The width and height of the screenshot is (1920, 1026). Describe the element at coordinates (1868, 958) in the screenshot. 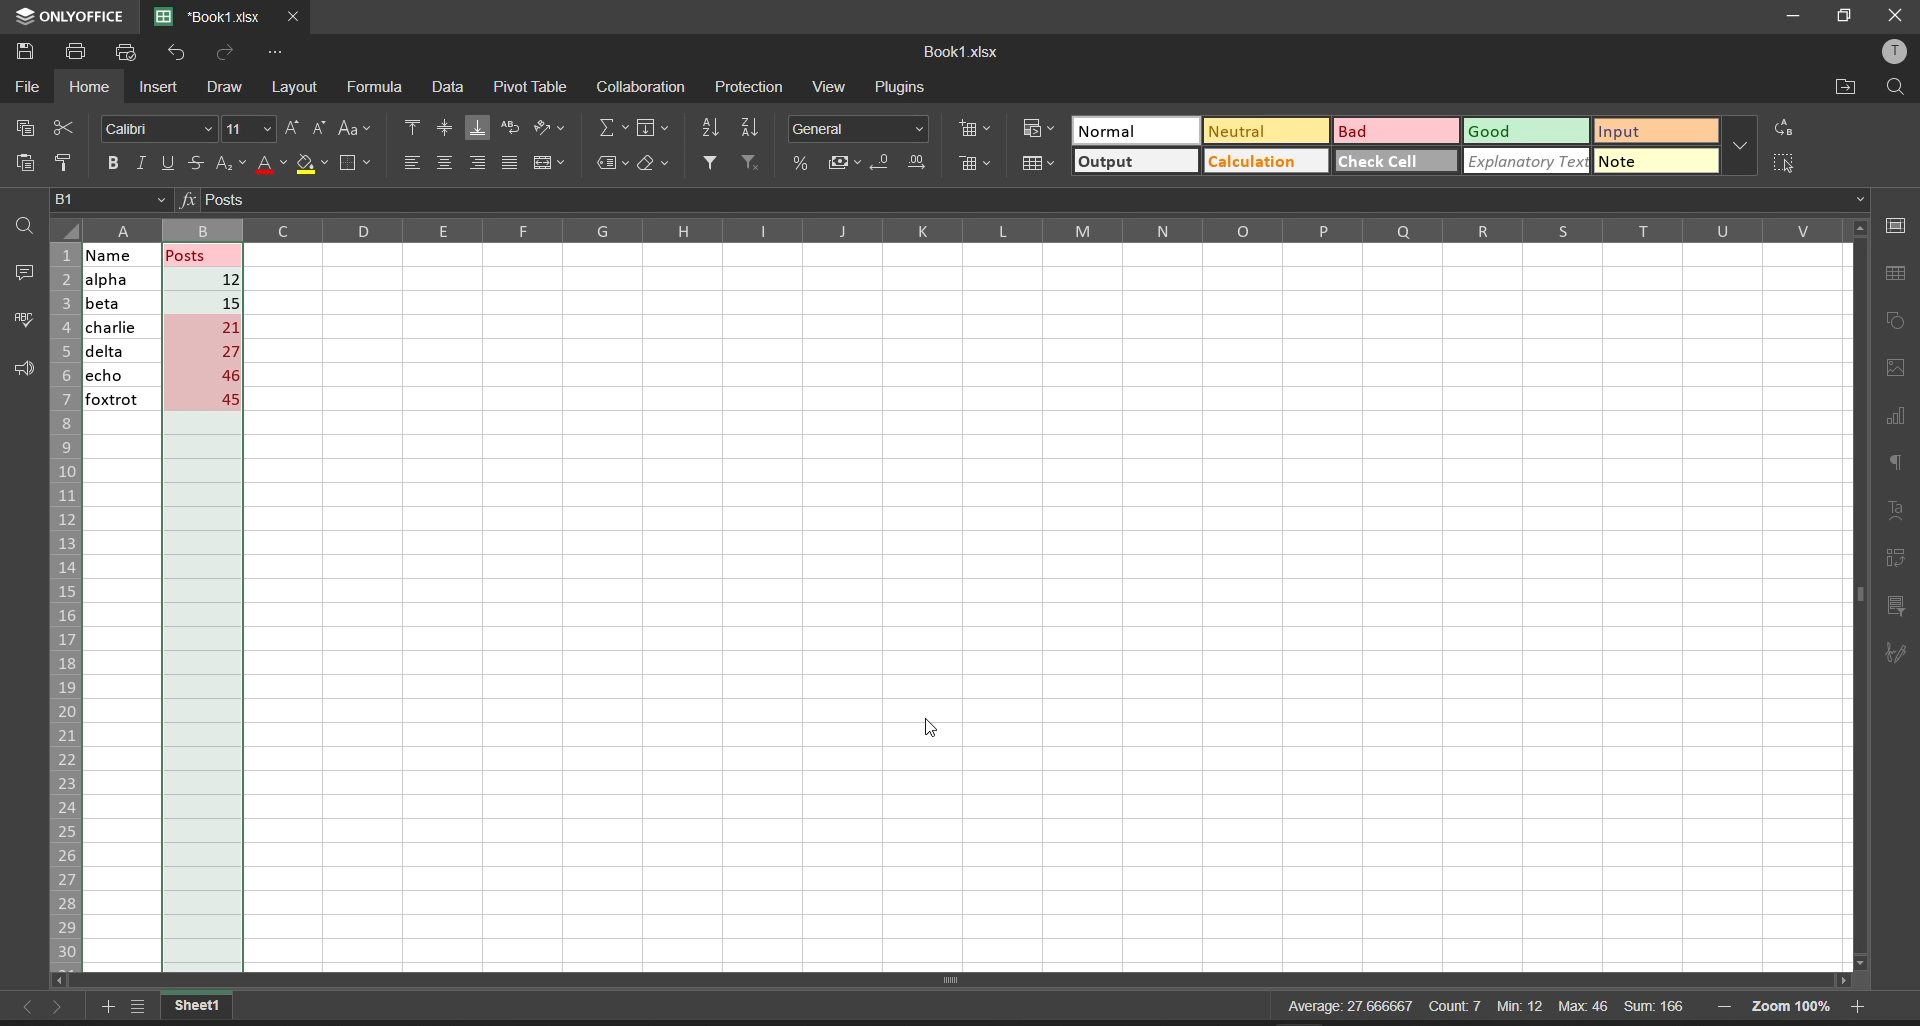

I see `scroll down` at that location.